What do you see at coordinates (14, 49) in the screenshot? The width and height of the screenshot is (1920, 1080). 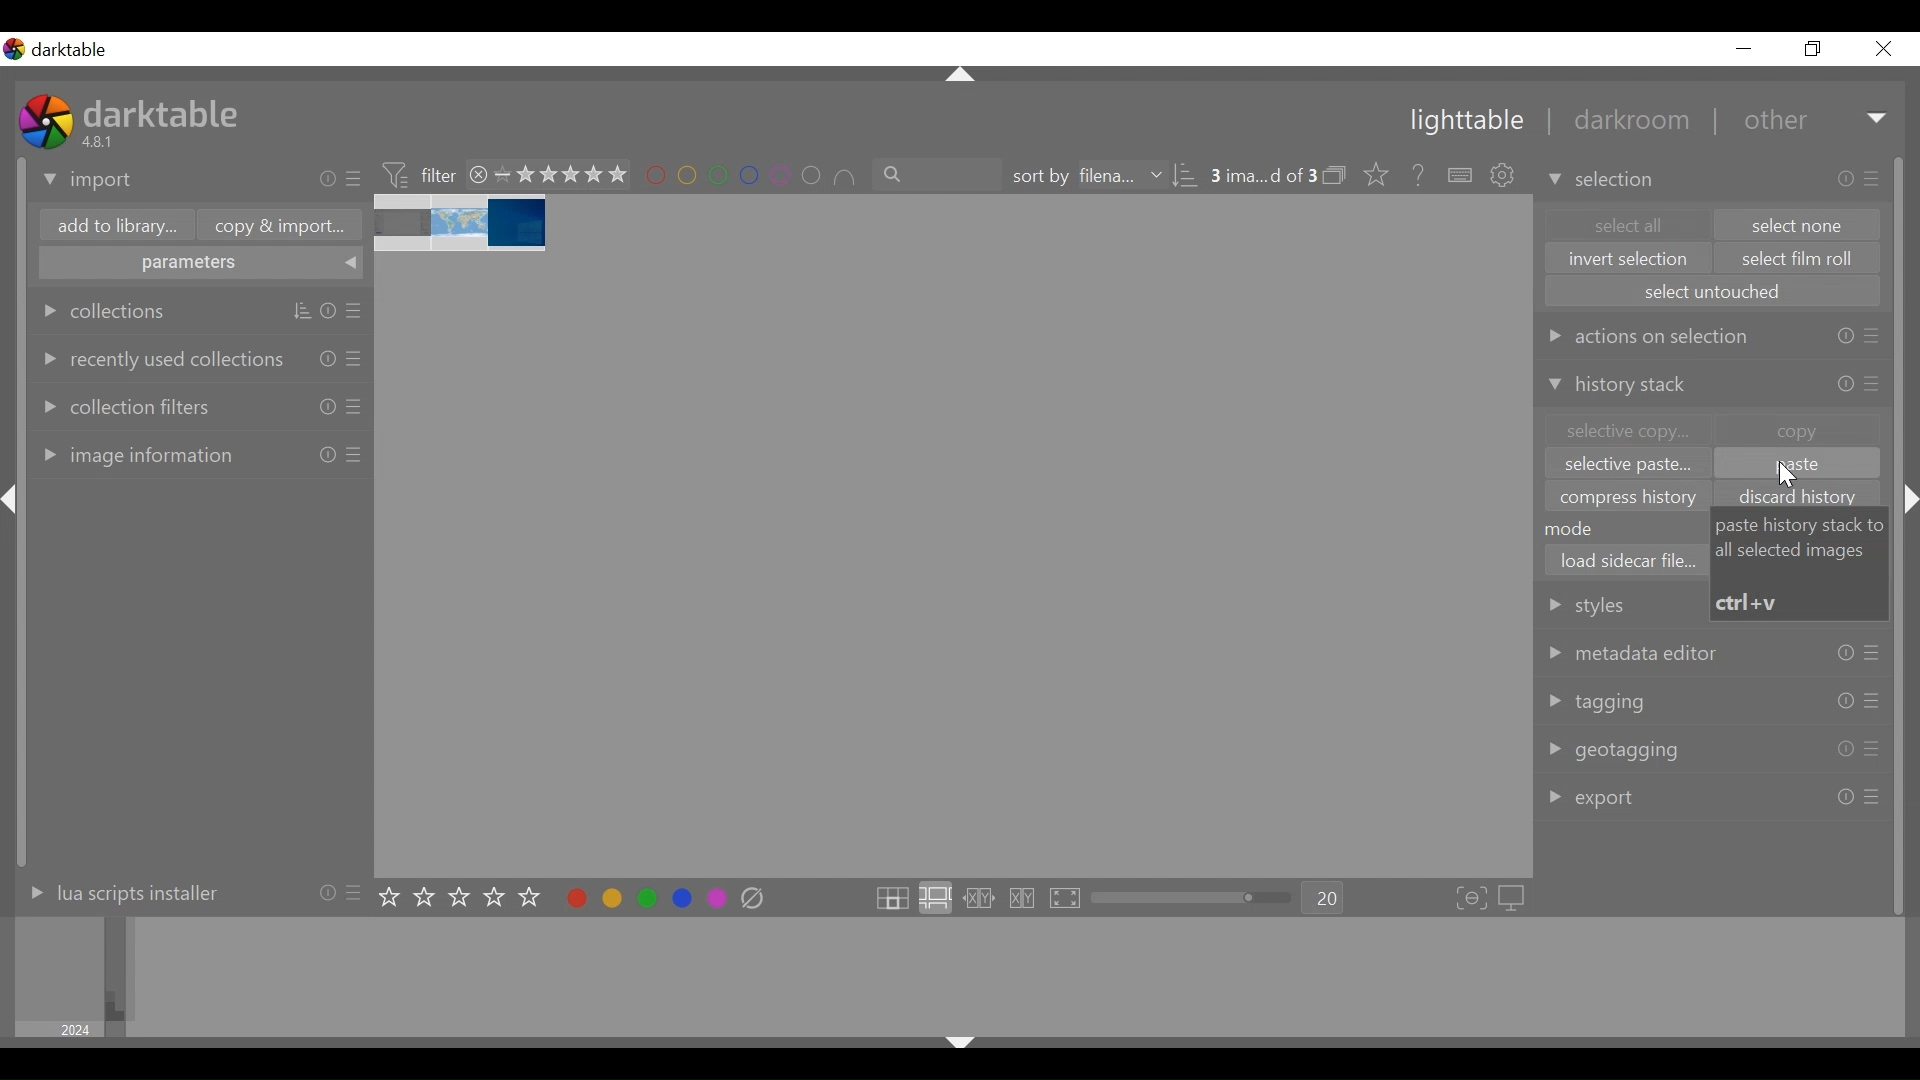 I see `logo` at bounding box center [14, 49].